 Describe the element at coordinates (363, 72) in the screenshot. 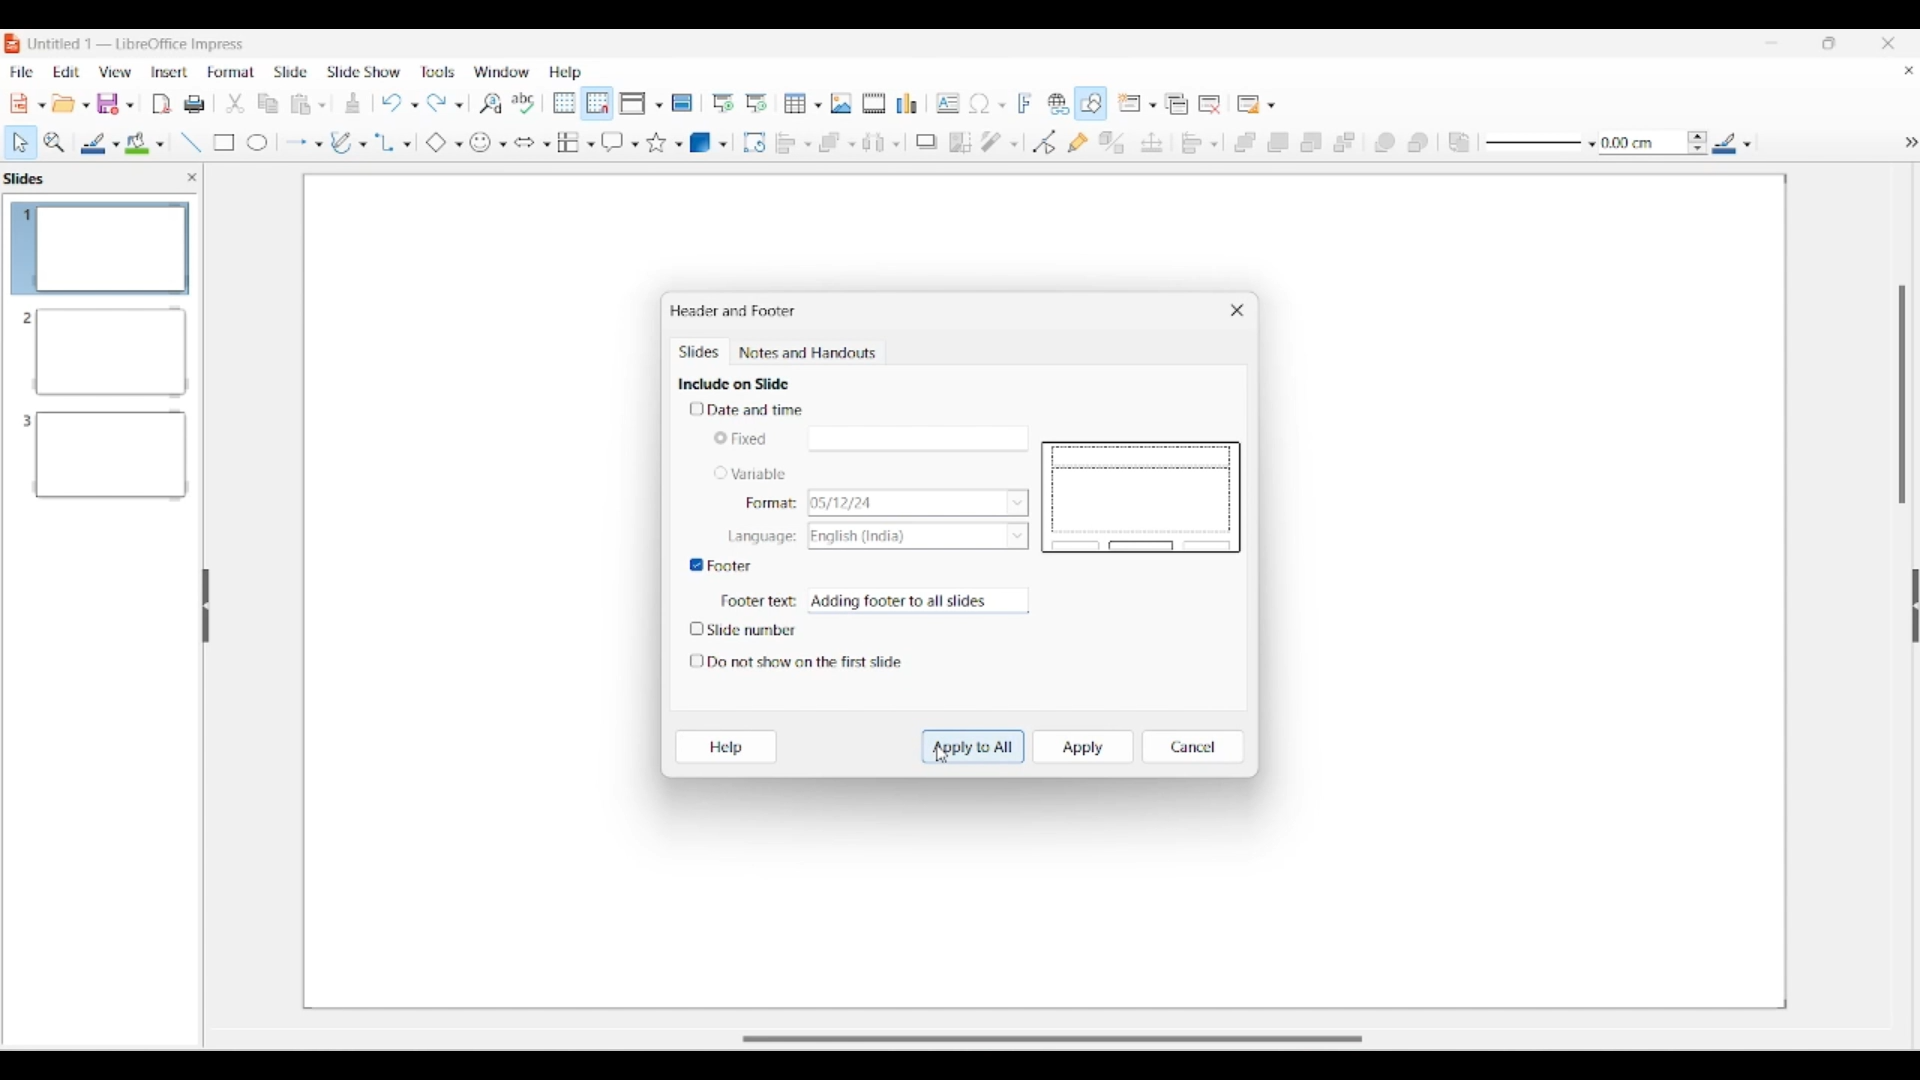

I see `Slide show menu` at that location.